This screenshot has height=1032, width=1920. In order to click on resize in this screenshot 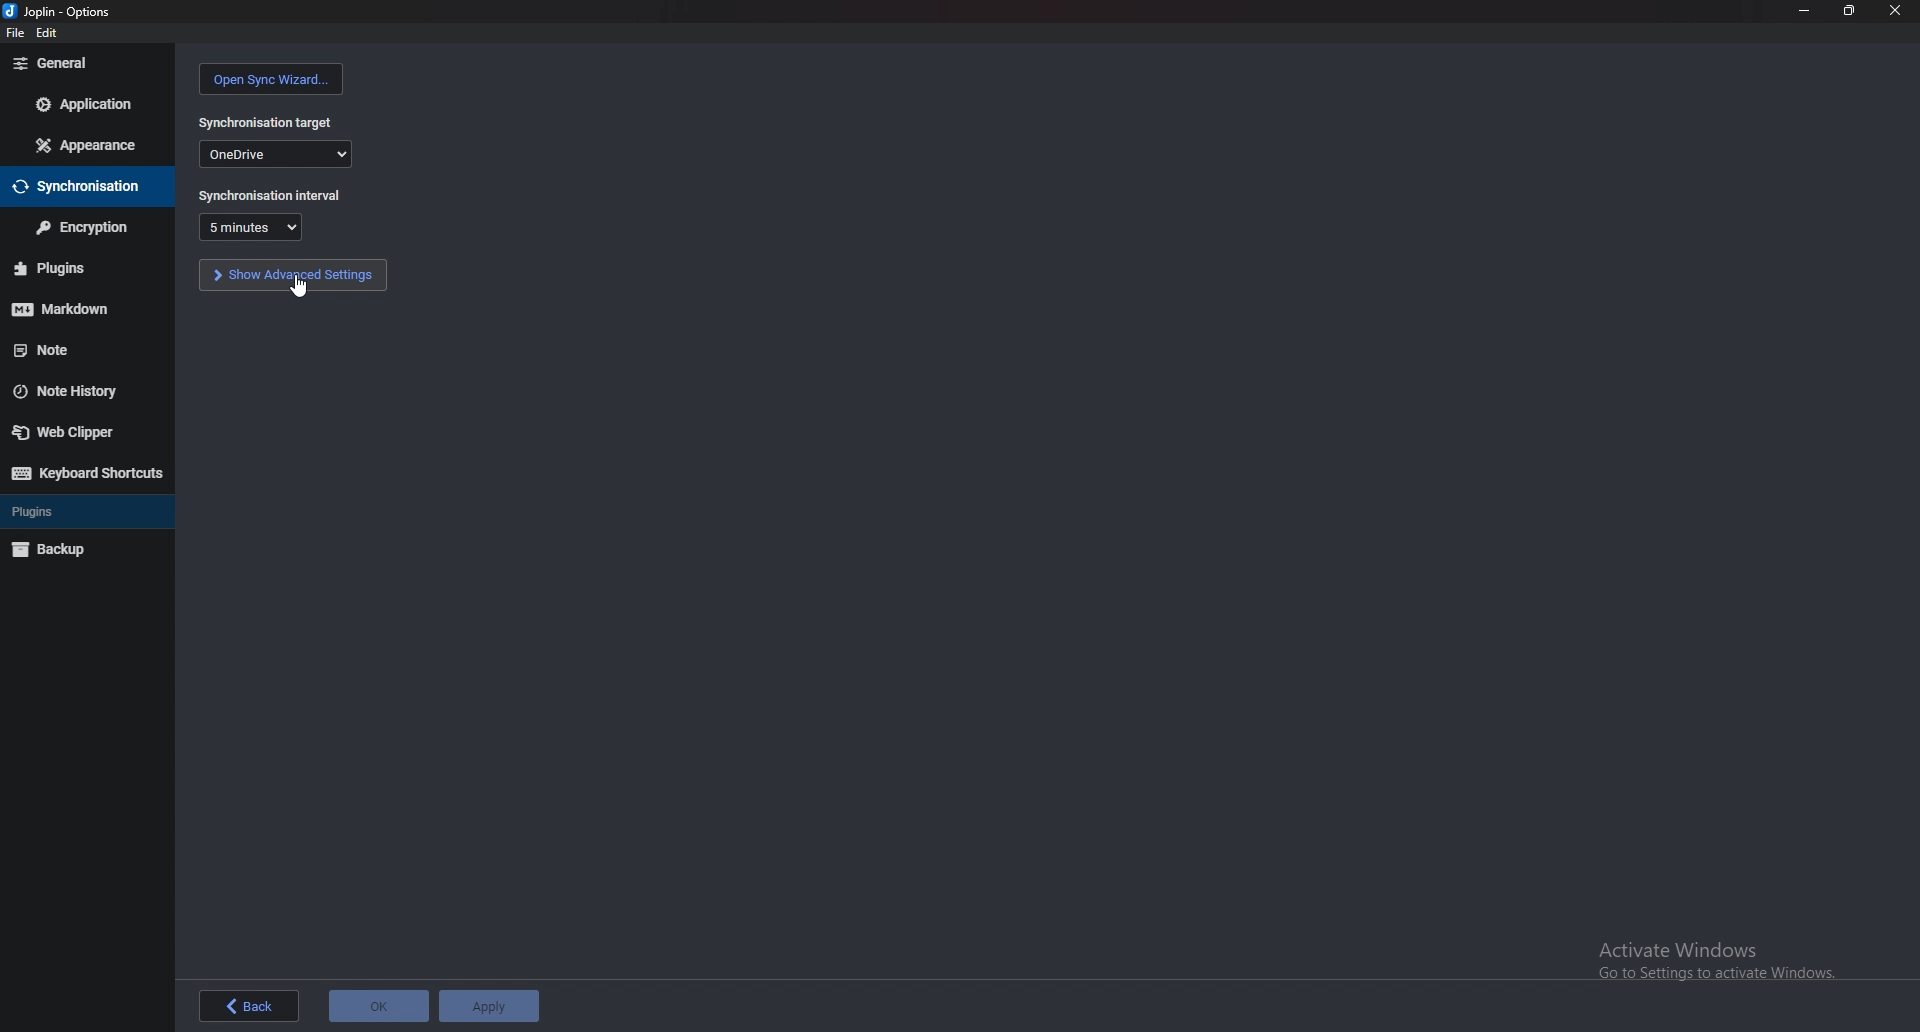, I will do `click(1845, 10)`.